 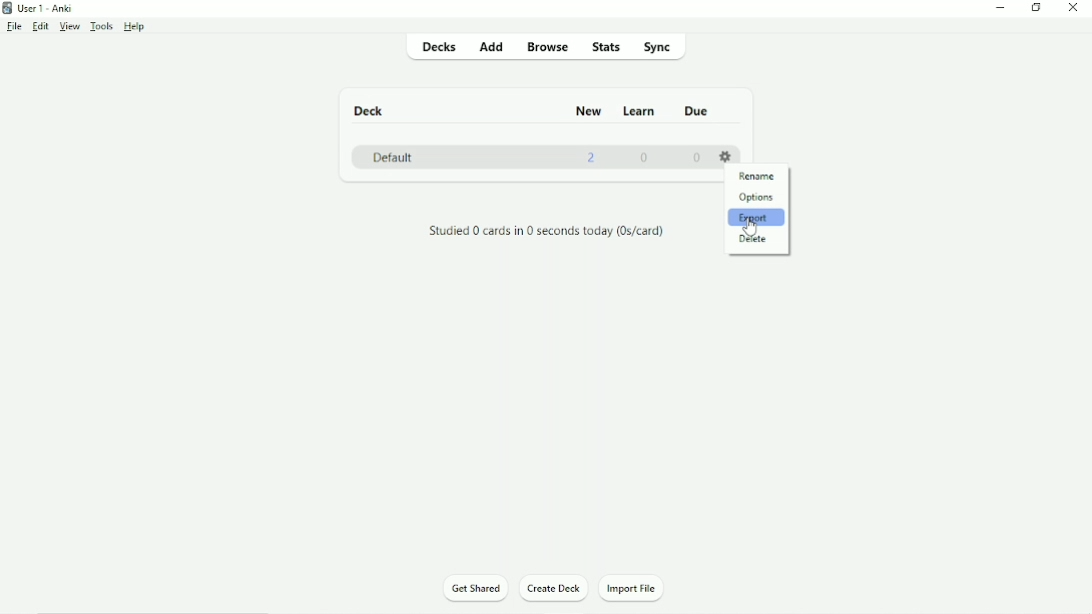 I want to click on Restore down, so click(x=1037, y=7).